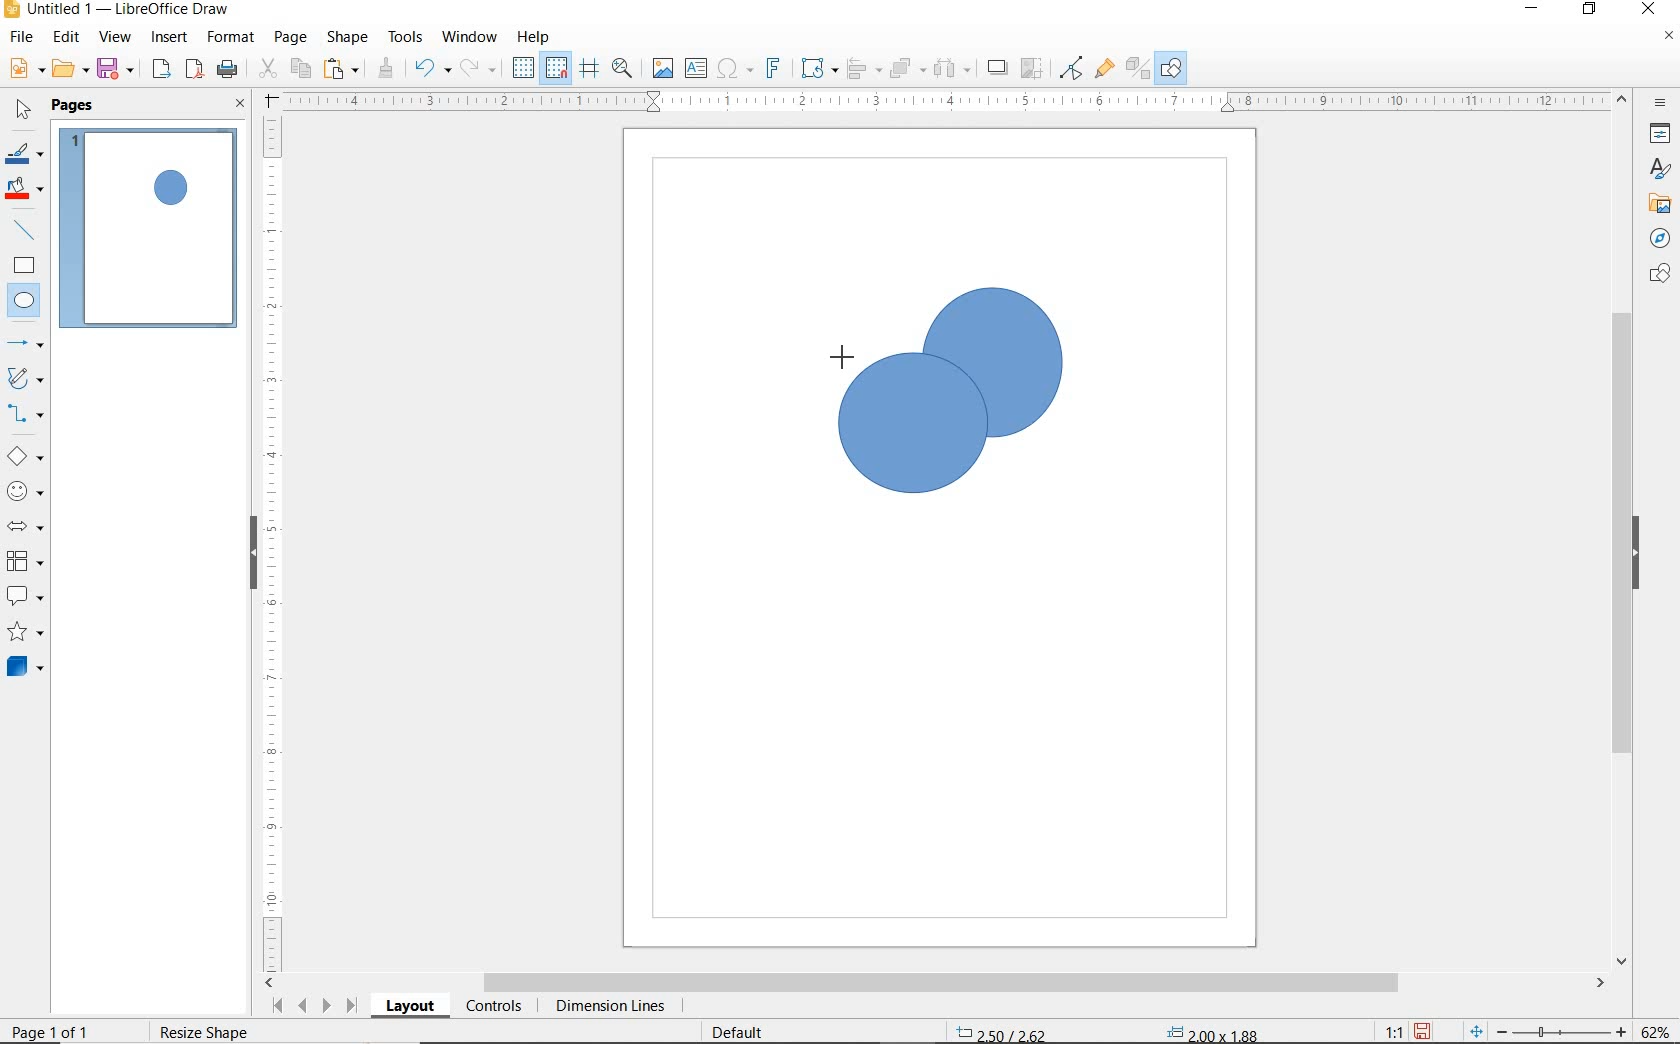 This screenshot has height=1044, width=1680. I want to click on ZOOM FACTOR, so click(1656, 1028).